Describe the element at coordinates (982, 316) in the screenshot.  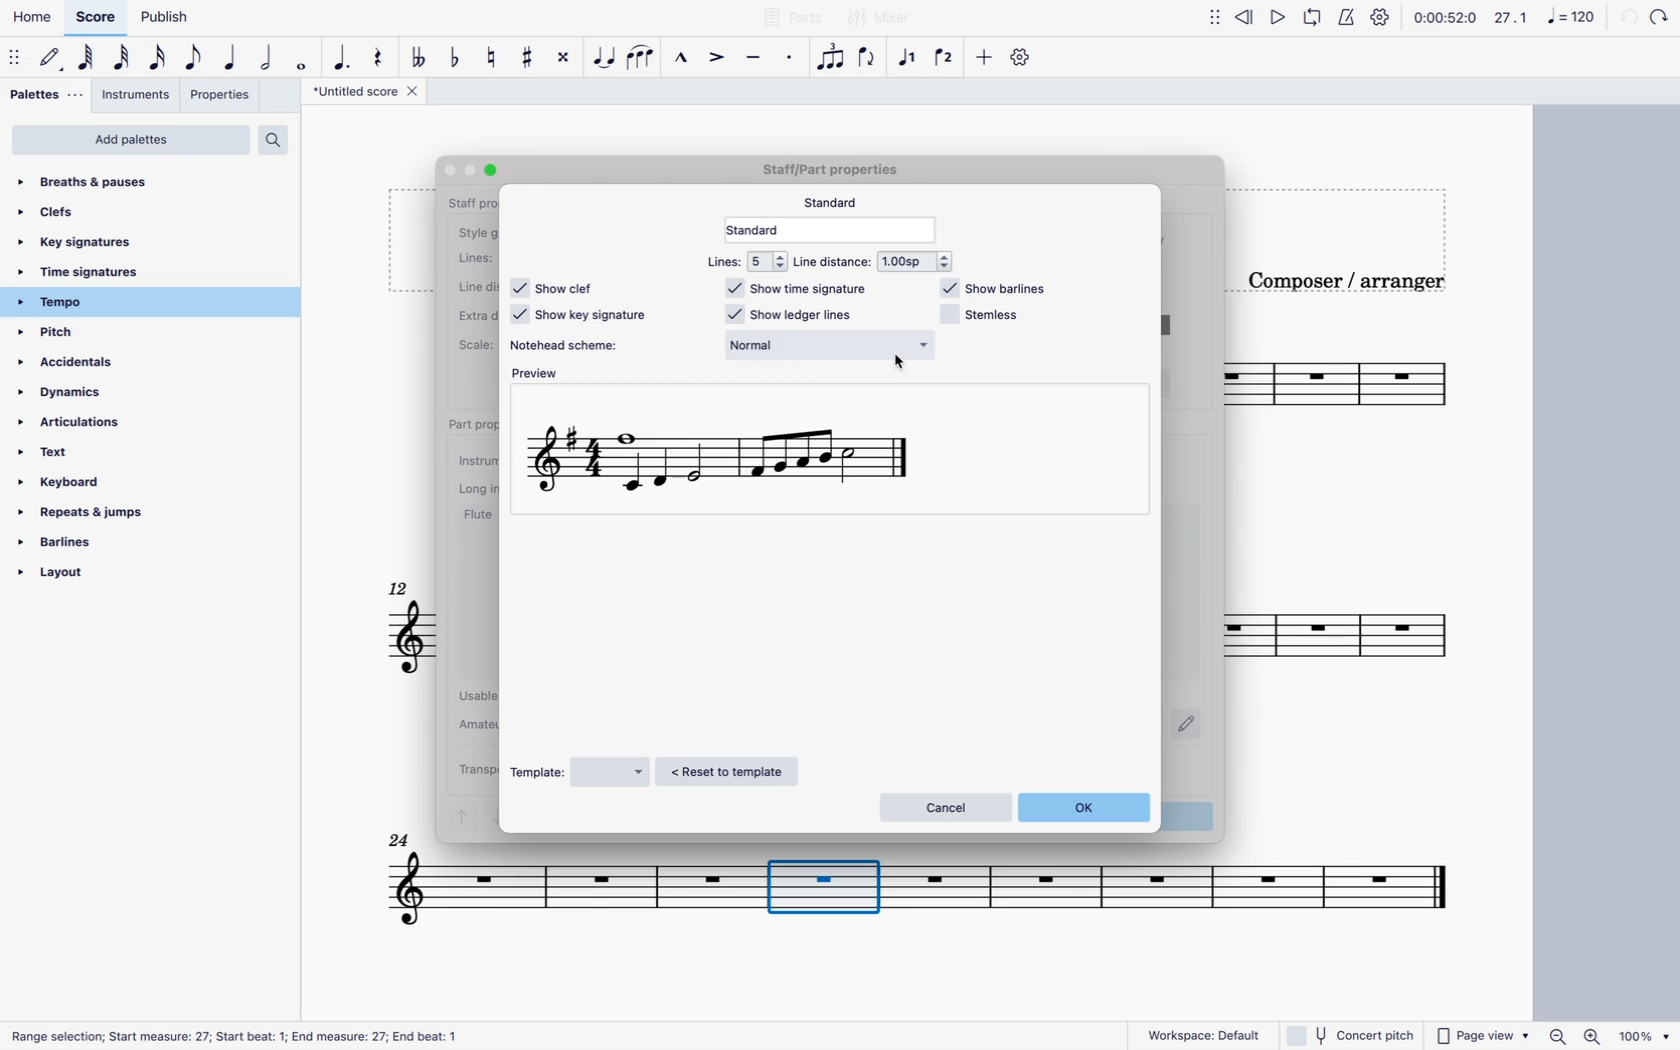
I see `stemless` at that location.